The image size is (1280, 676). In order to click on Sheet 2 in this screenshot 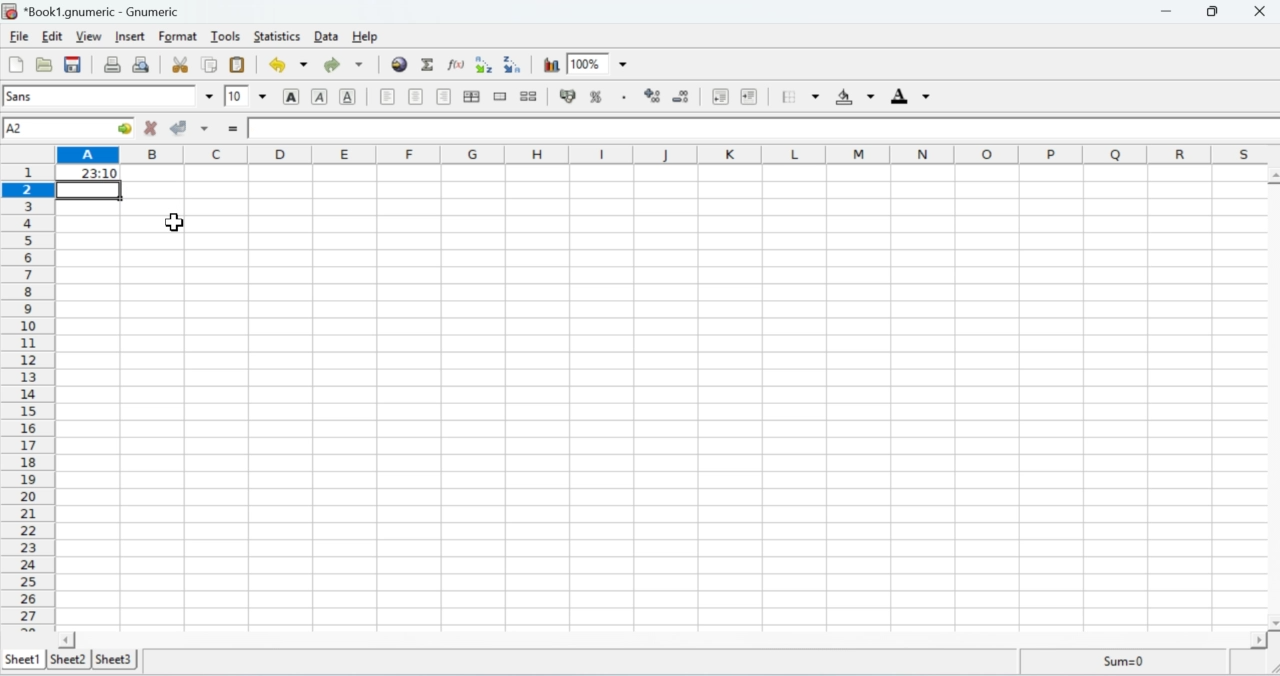, I will do `click(66, 659)`.